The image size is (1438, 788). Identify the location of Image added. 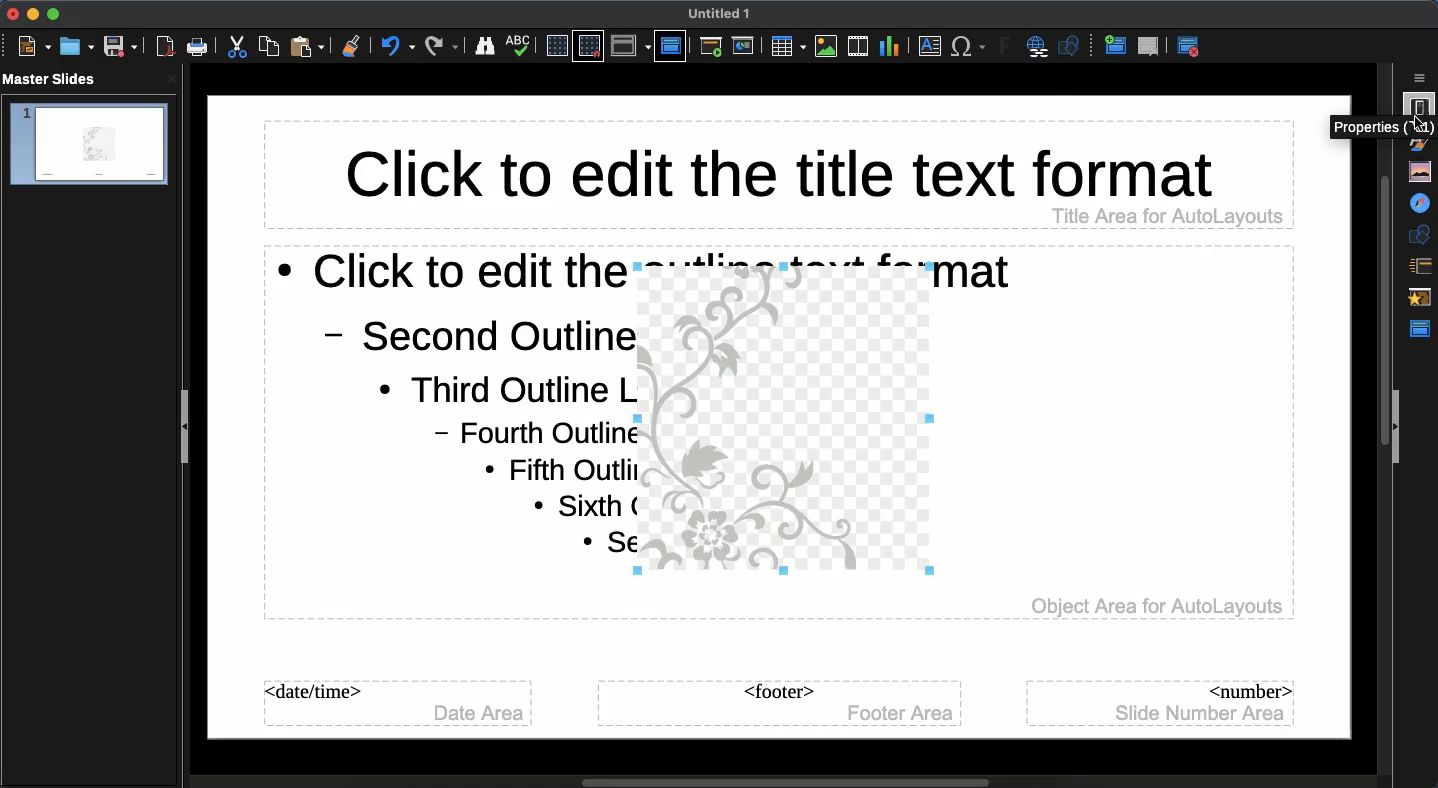
(796, 422).